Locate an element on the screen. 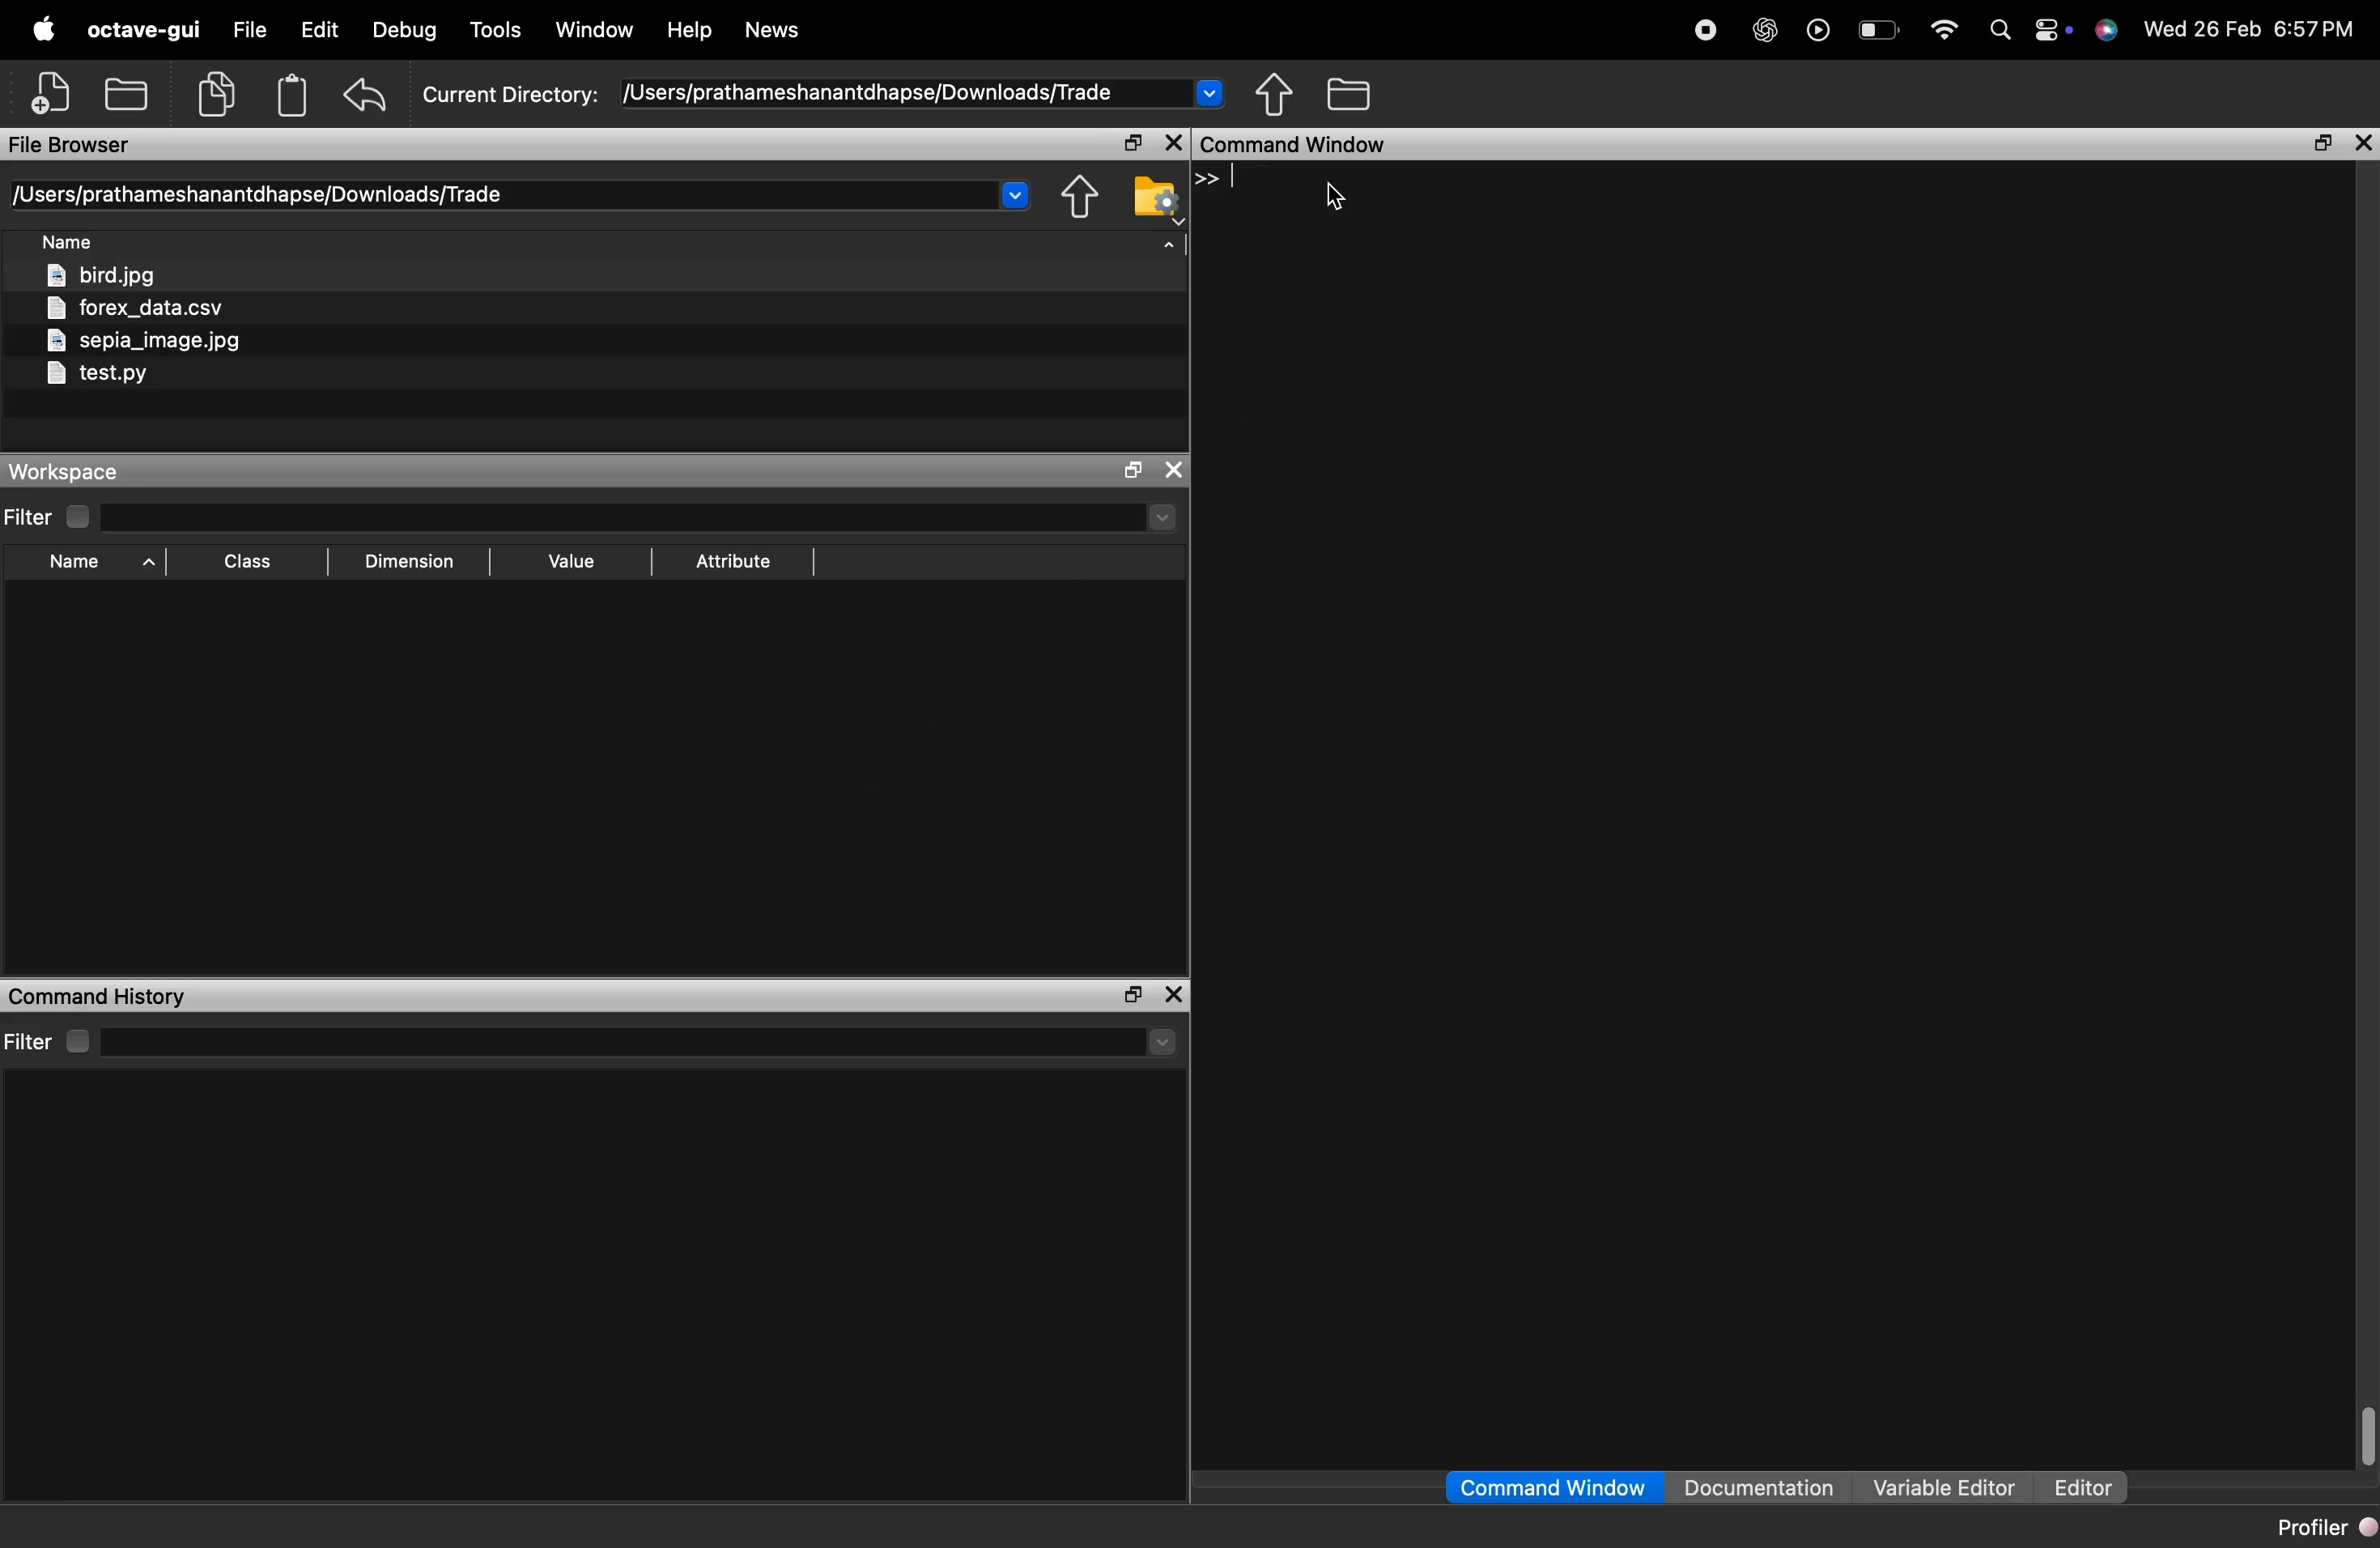  sort by attribute is located at coordinates (739, 562).